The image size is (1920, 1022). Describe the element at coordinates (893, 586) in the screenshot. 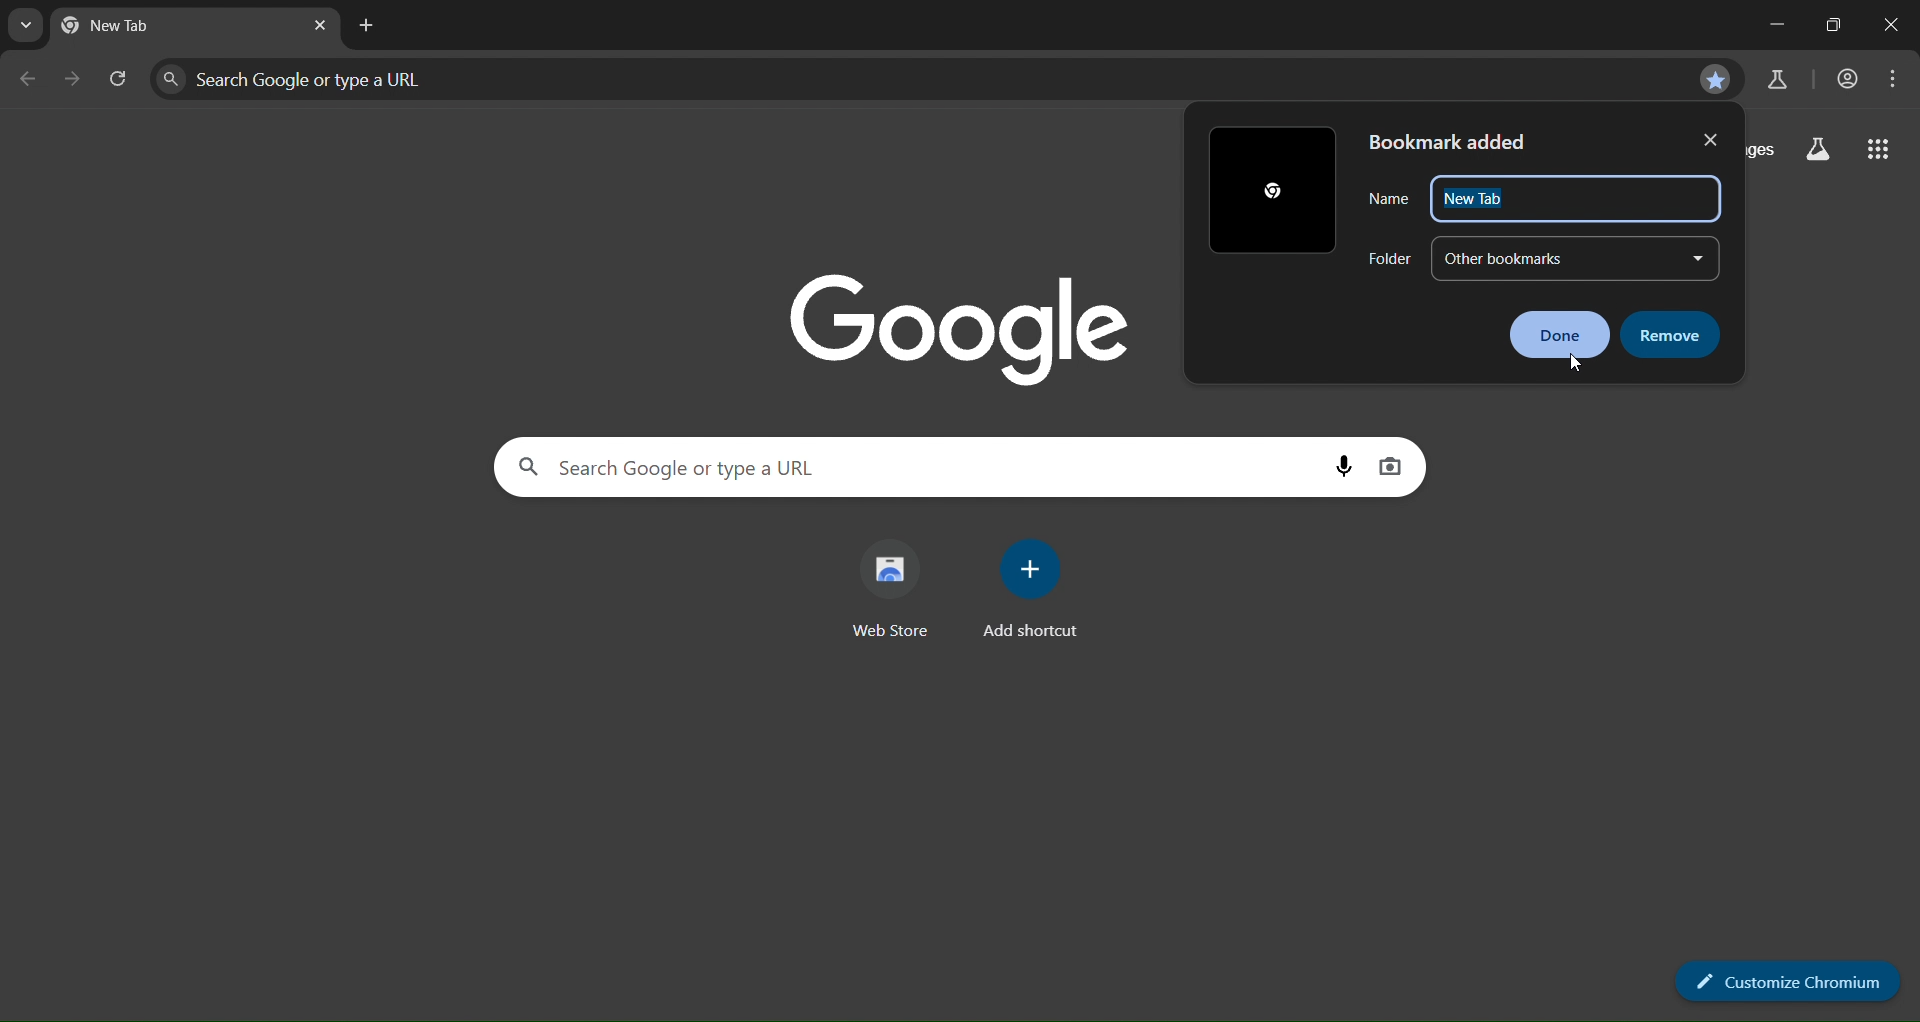

I see `web store` at that location.